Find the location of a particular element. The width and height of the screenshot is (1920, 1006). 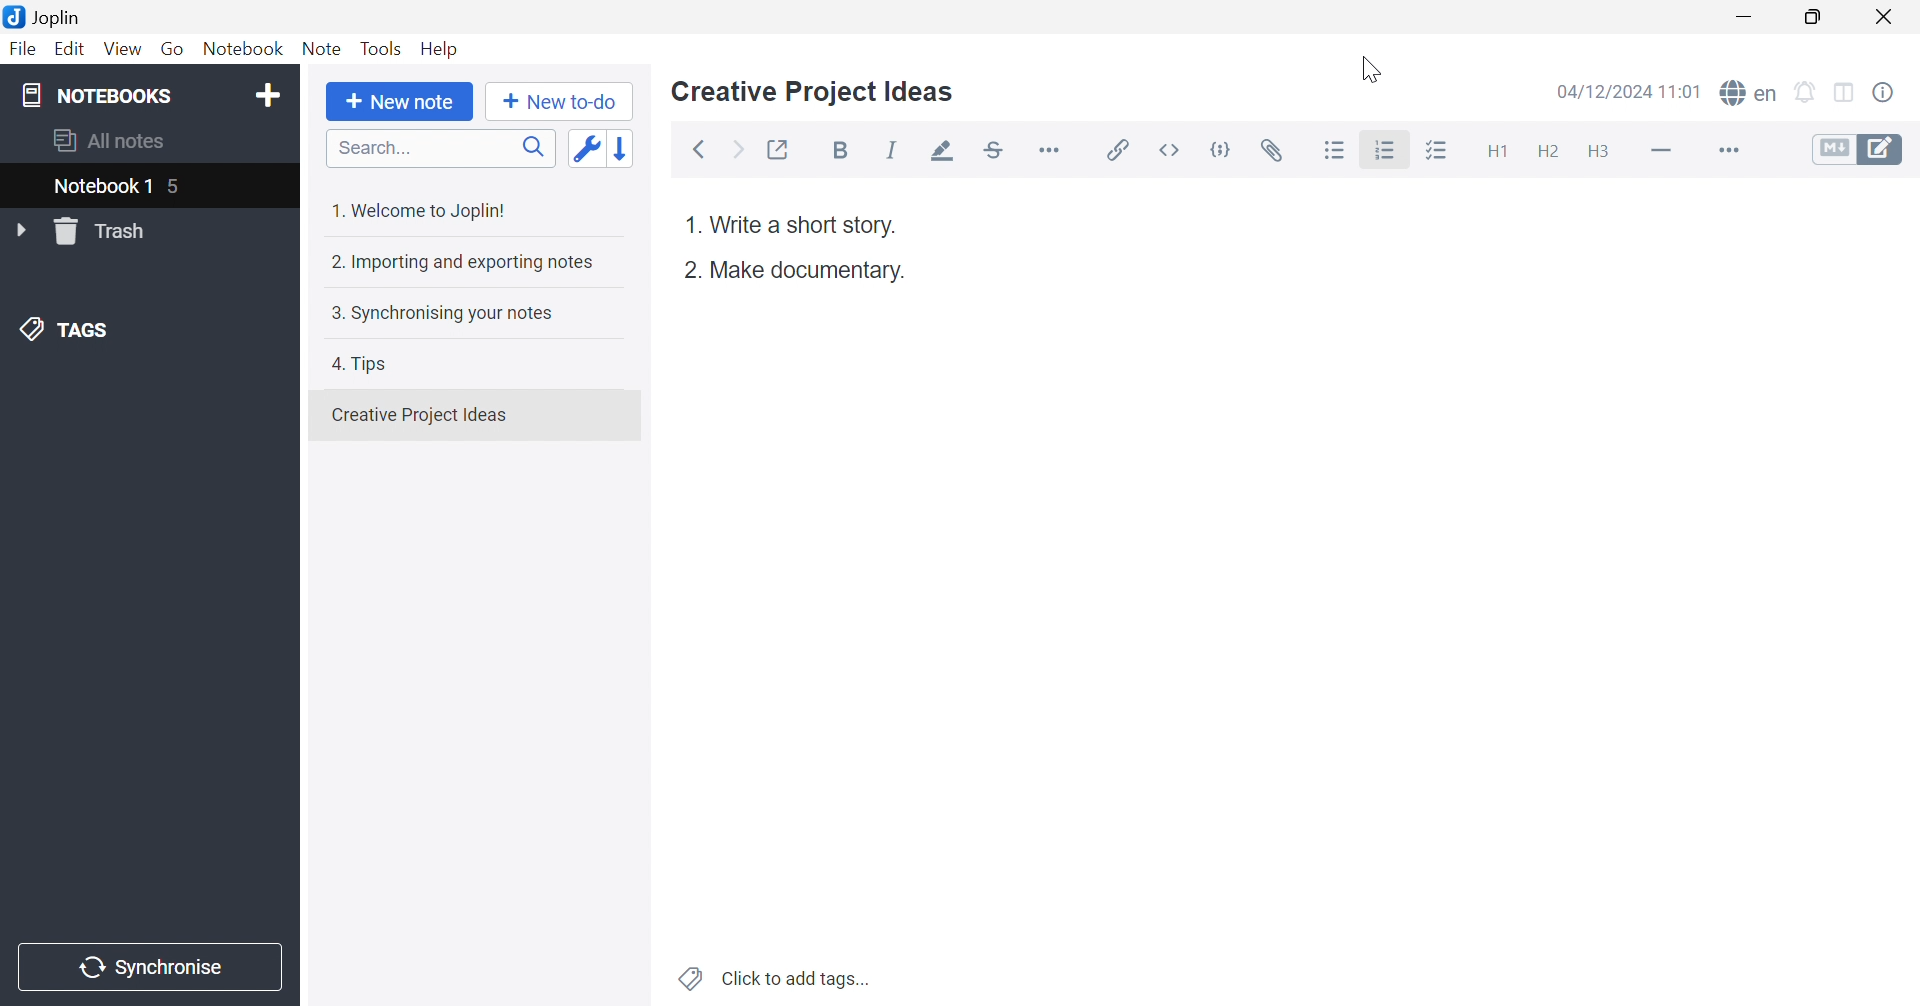

Heading 1 is located at coordinates (1497, 154).